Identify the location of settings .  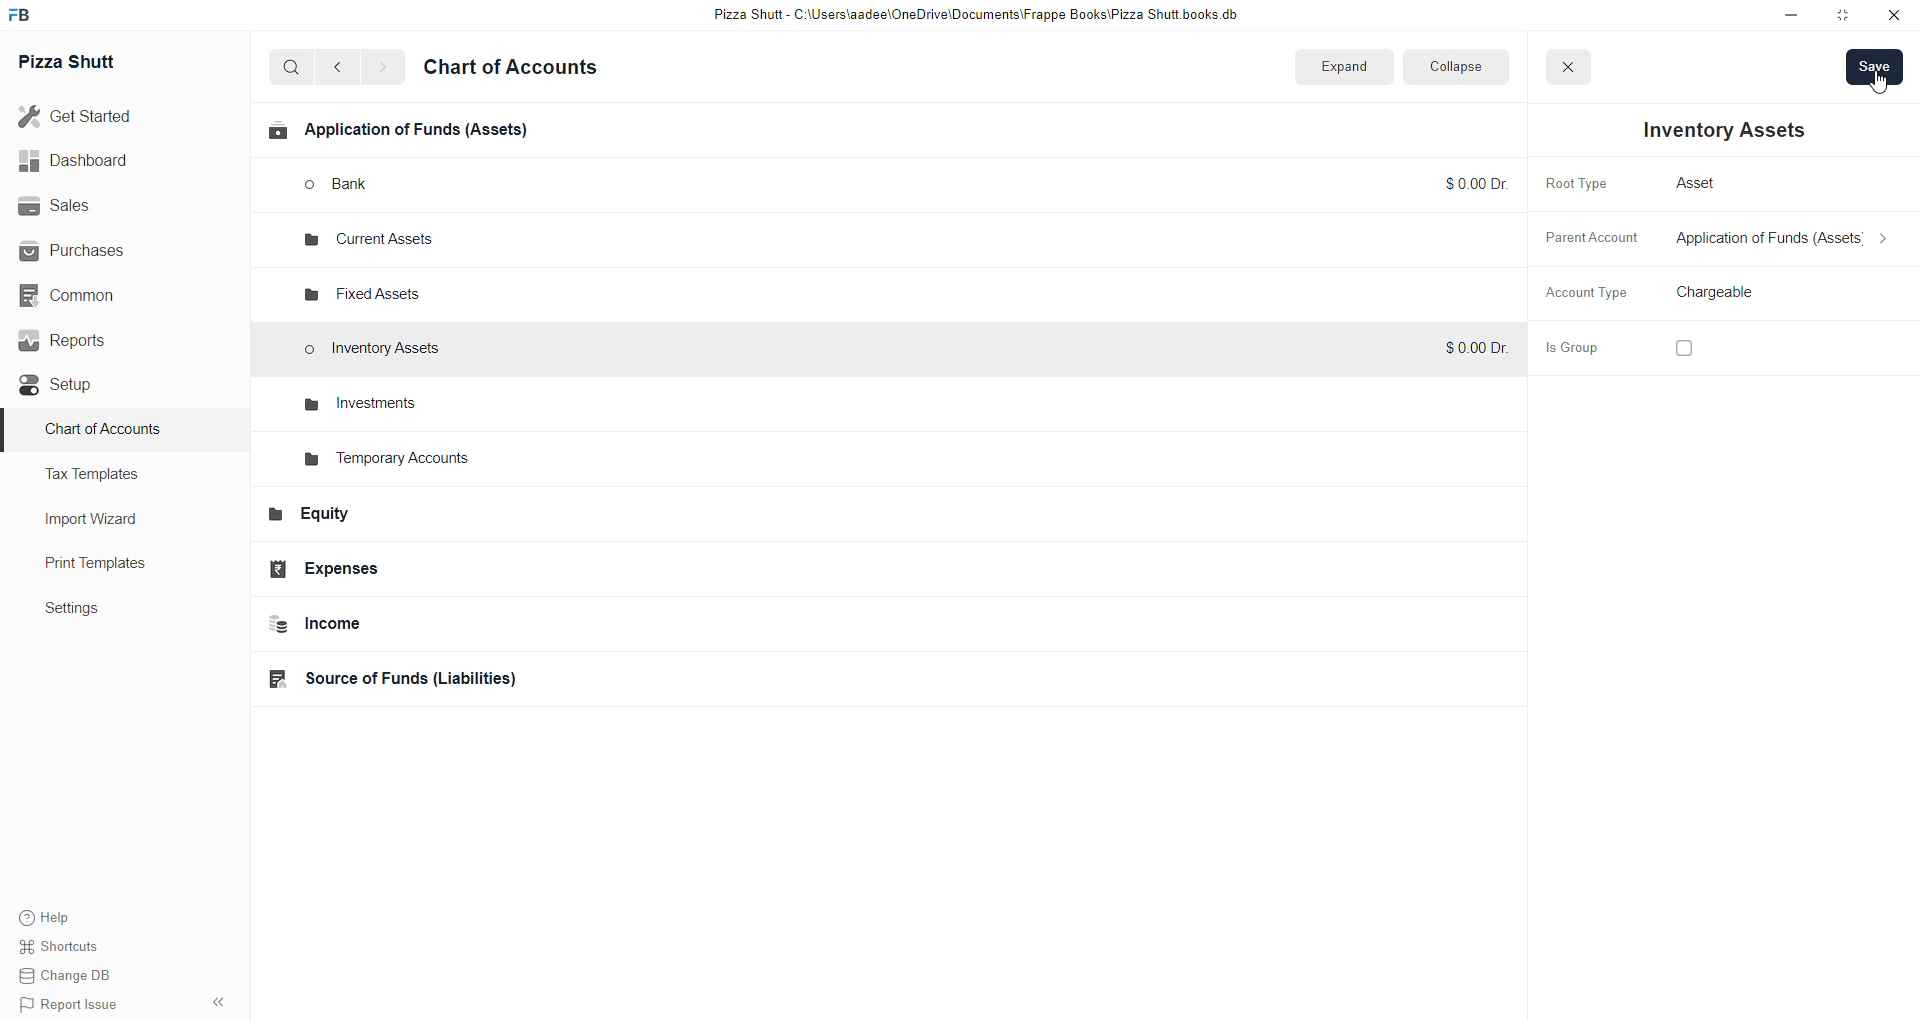
(91, 613).